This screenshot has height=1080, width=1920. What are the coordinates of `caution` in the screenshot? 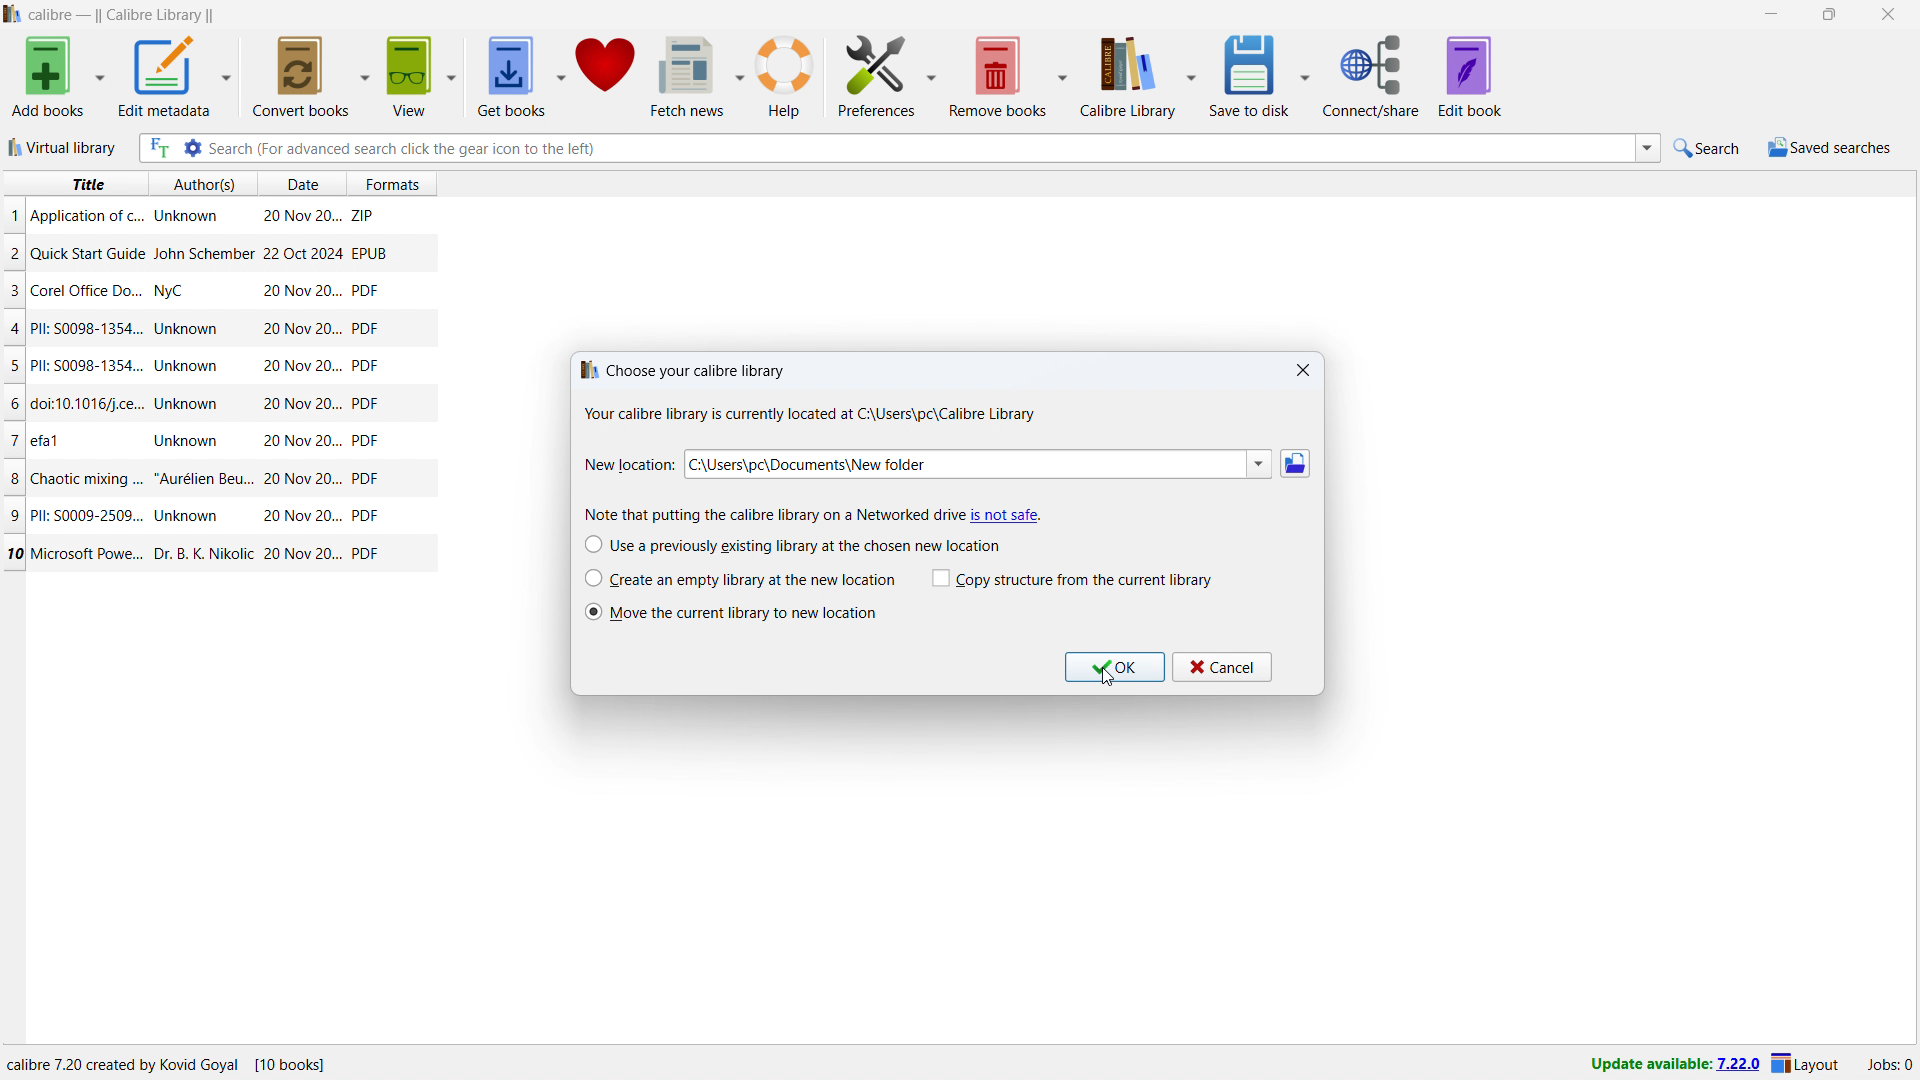 It's located at (1005, 515).